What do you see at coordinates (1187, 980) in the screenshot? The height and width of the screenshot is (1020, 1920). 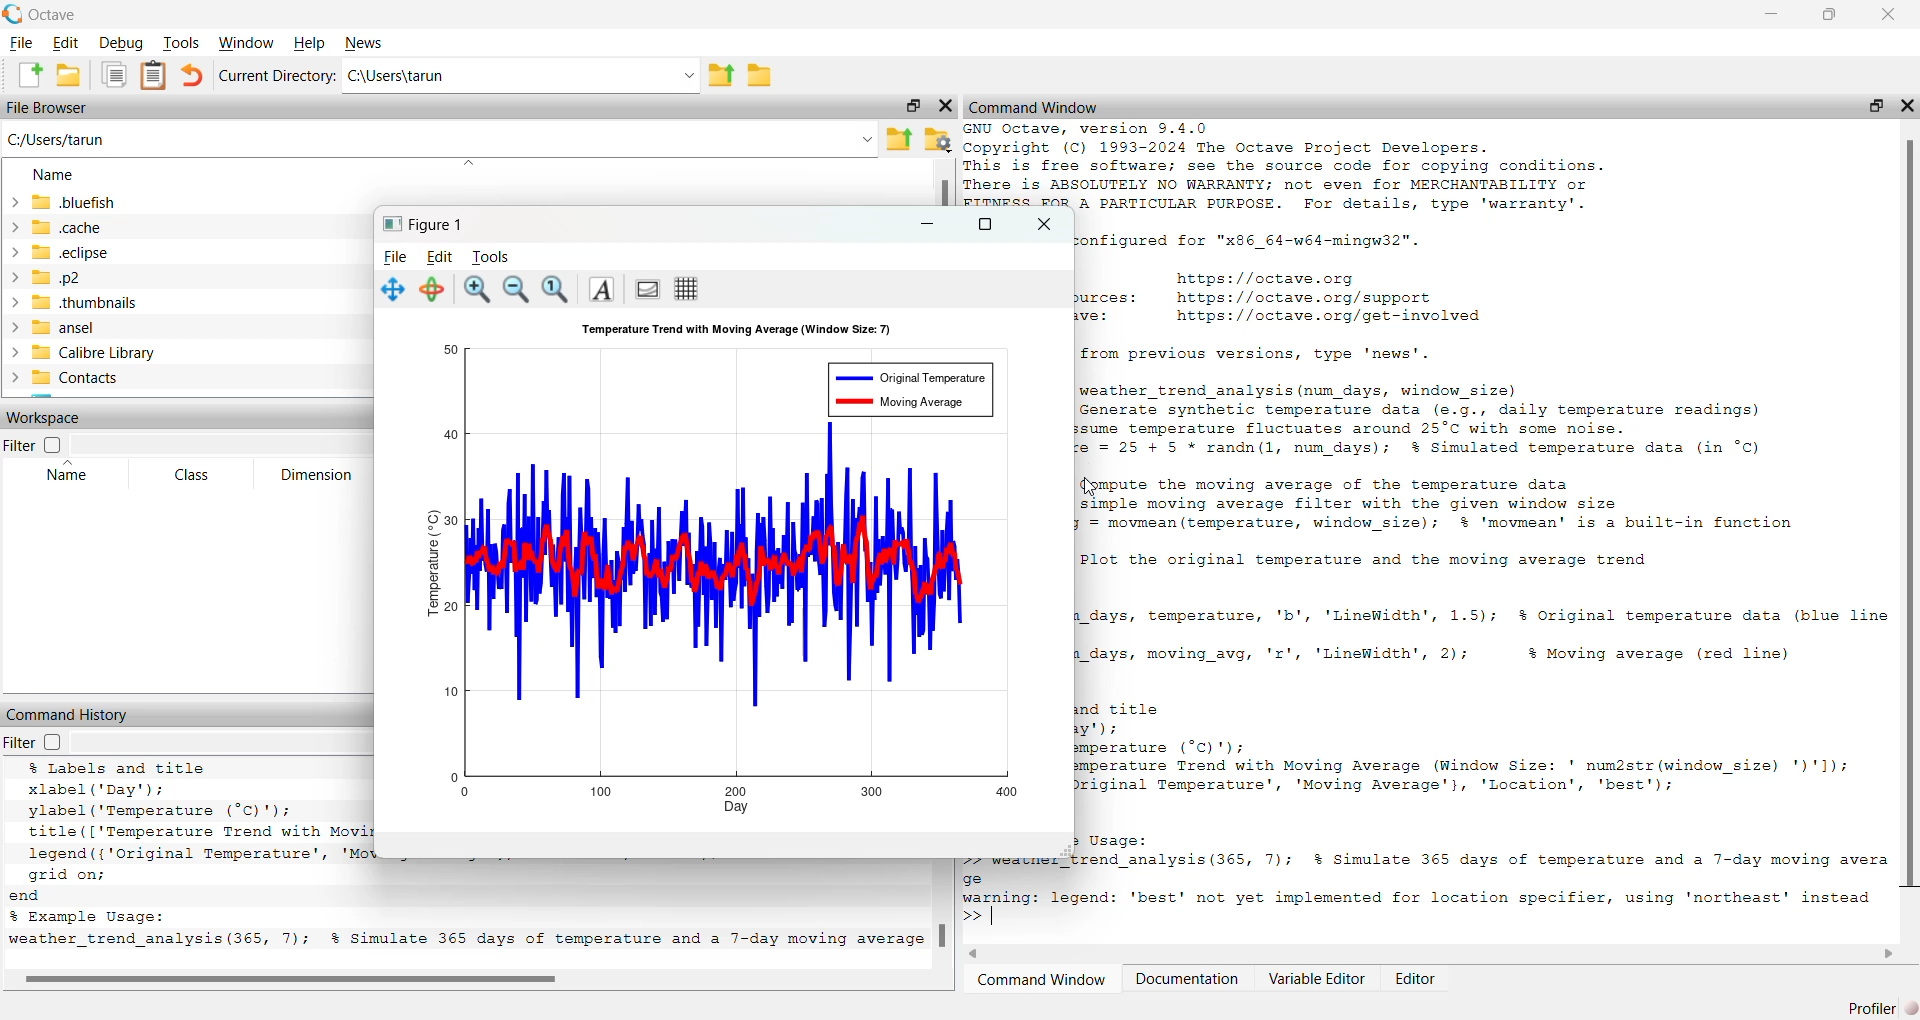 I see `Documentation` at bounding box center [1187, 980].